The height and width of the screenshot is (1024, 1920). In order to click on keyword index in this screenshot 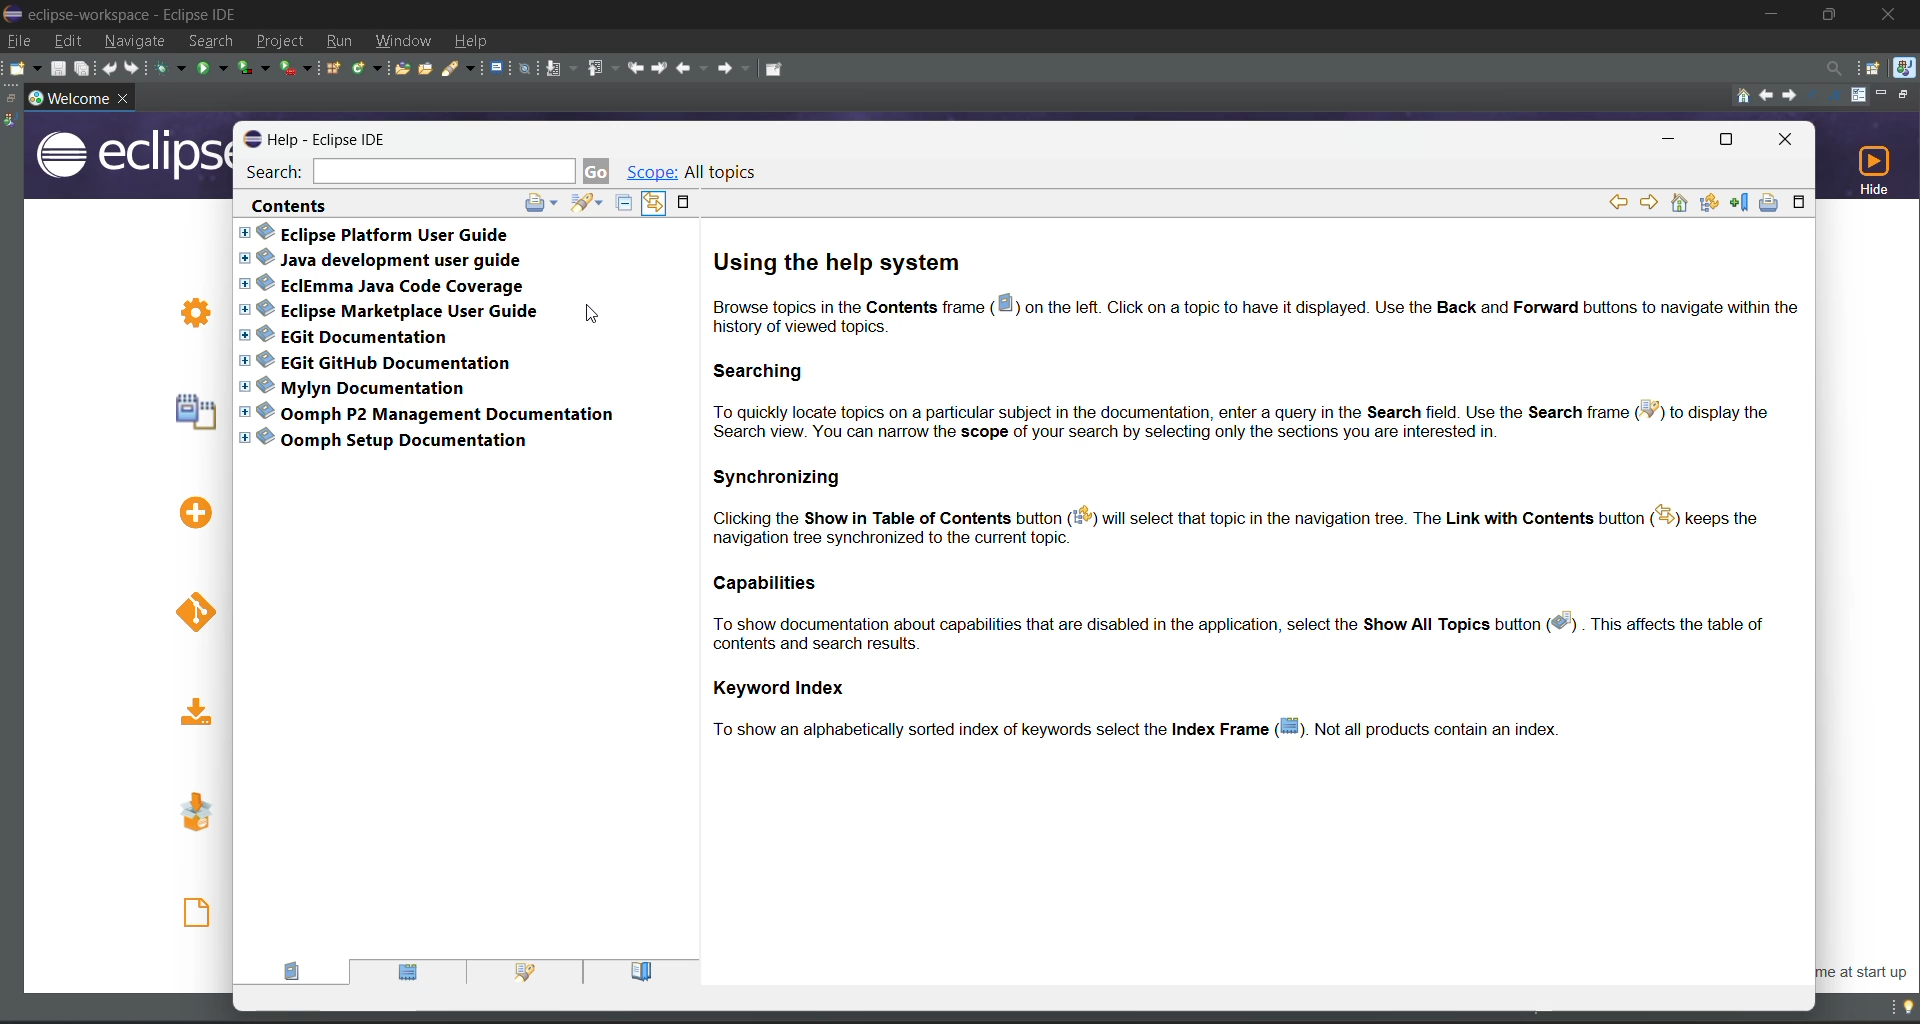, I will do `click(1254, 720)`.